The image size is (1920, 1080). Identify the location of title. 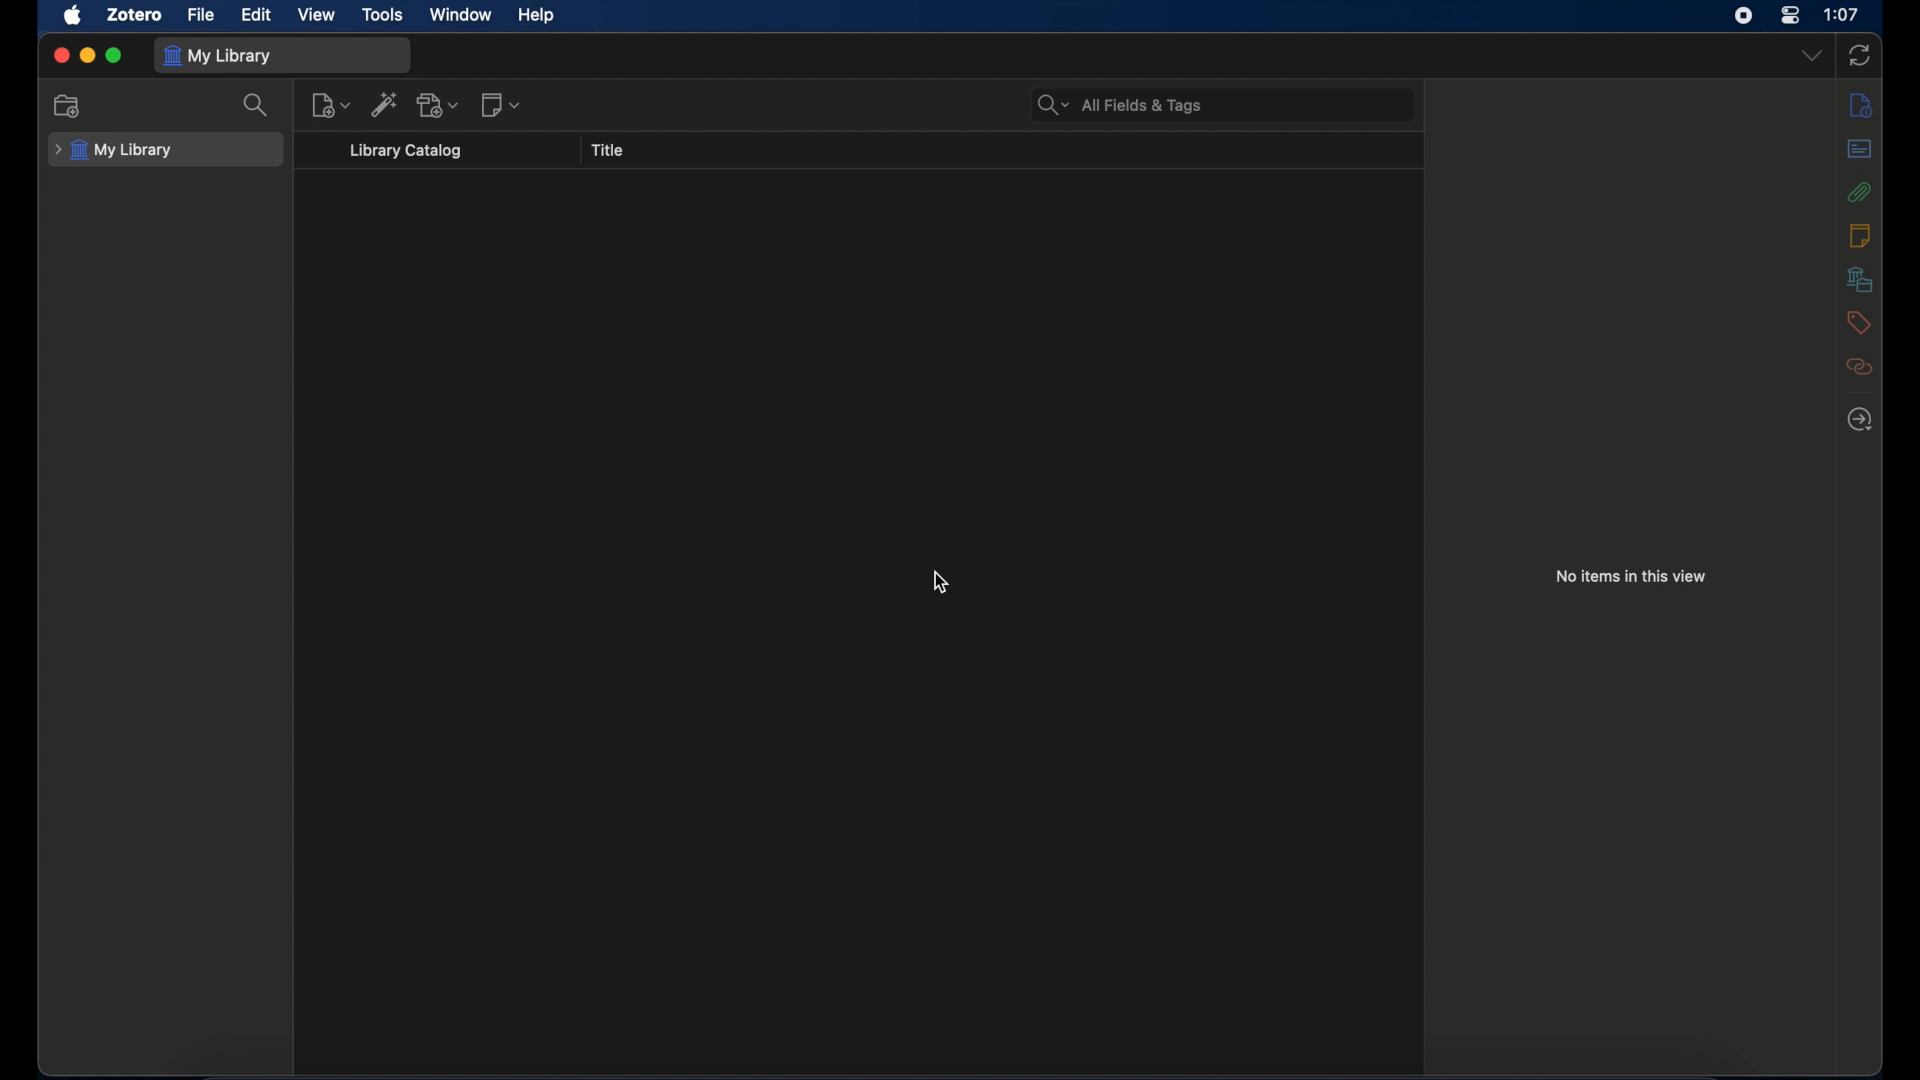
(607, 151).